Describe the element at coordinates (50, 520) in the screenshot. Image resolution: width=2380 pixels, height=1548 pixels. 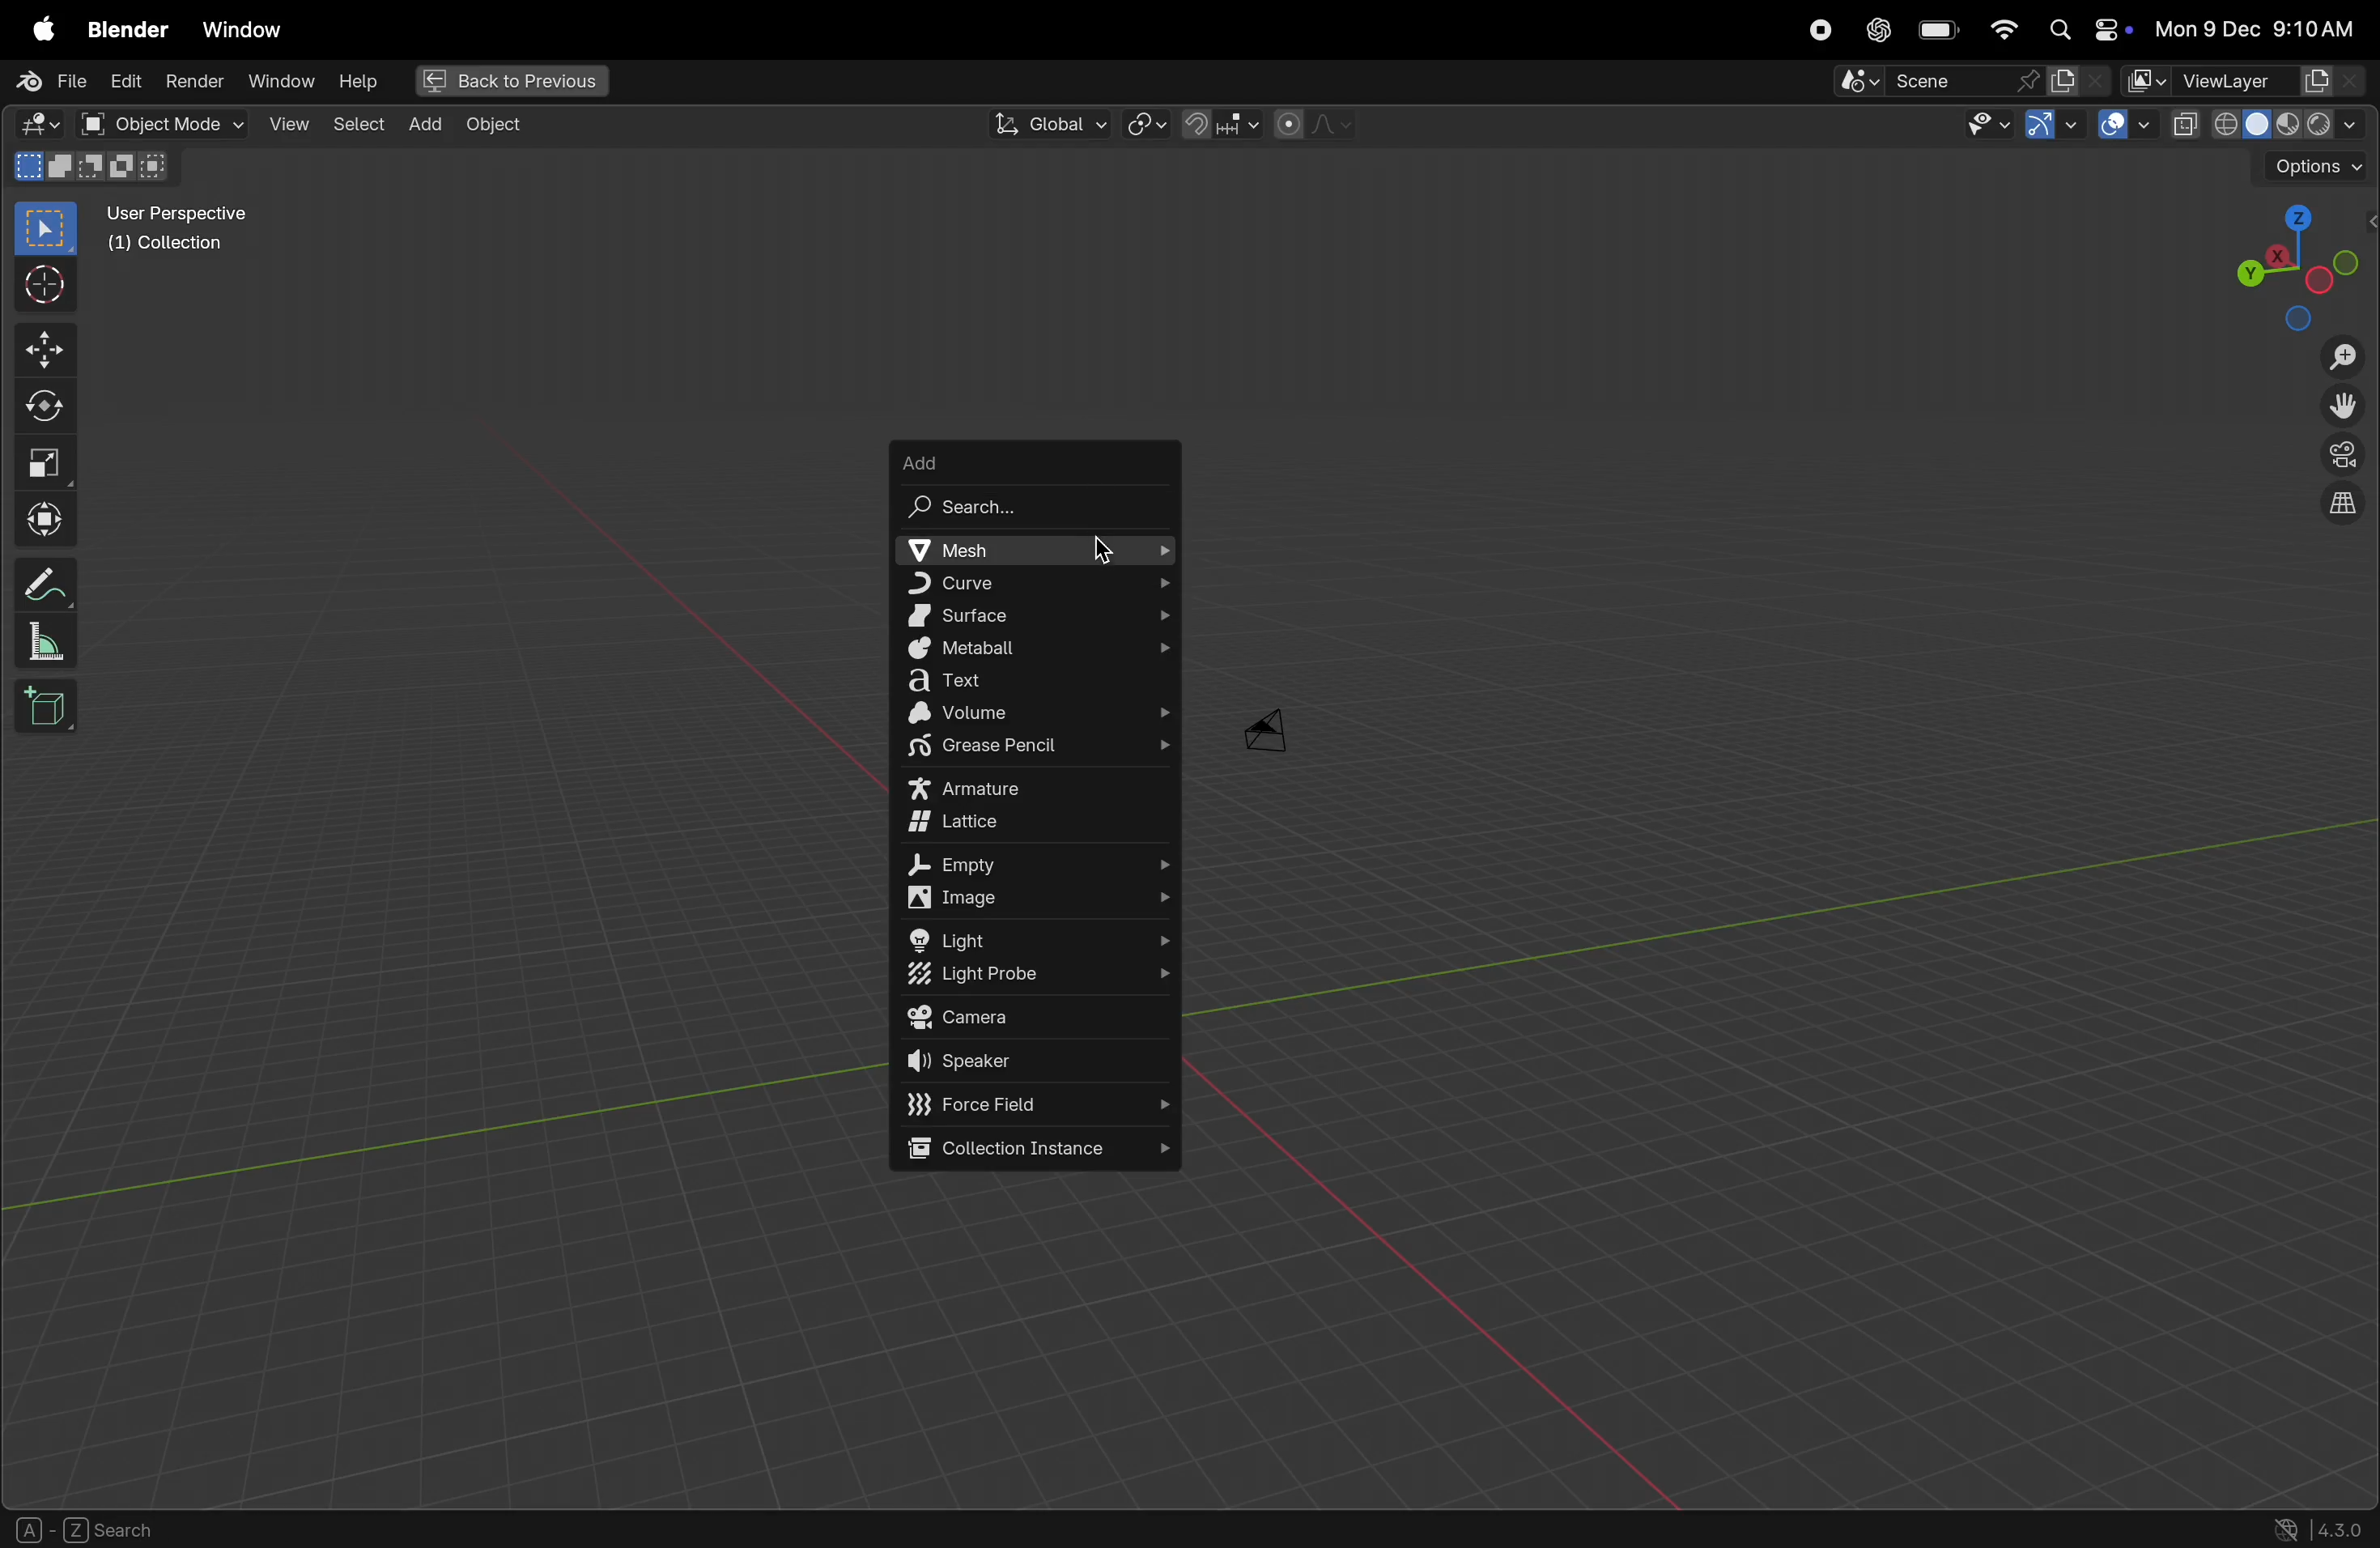
I see `transform` at that location.